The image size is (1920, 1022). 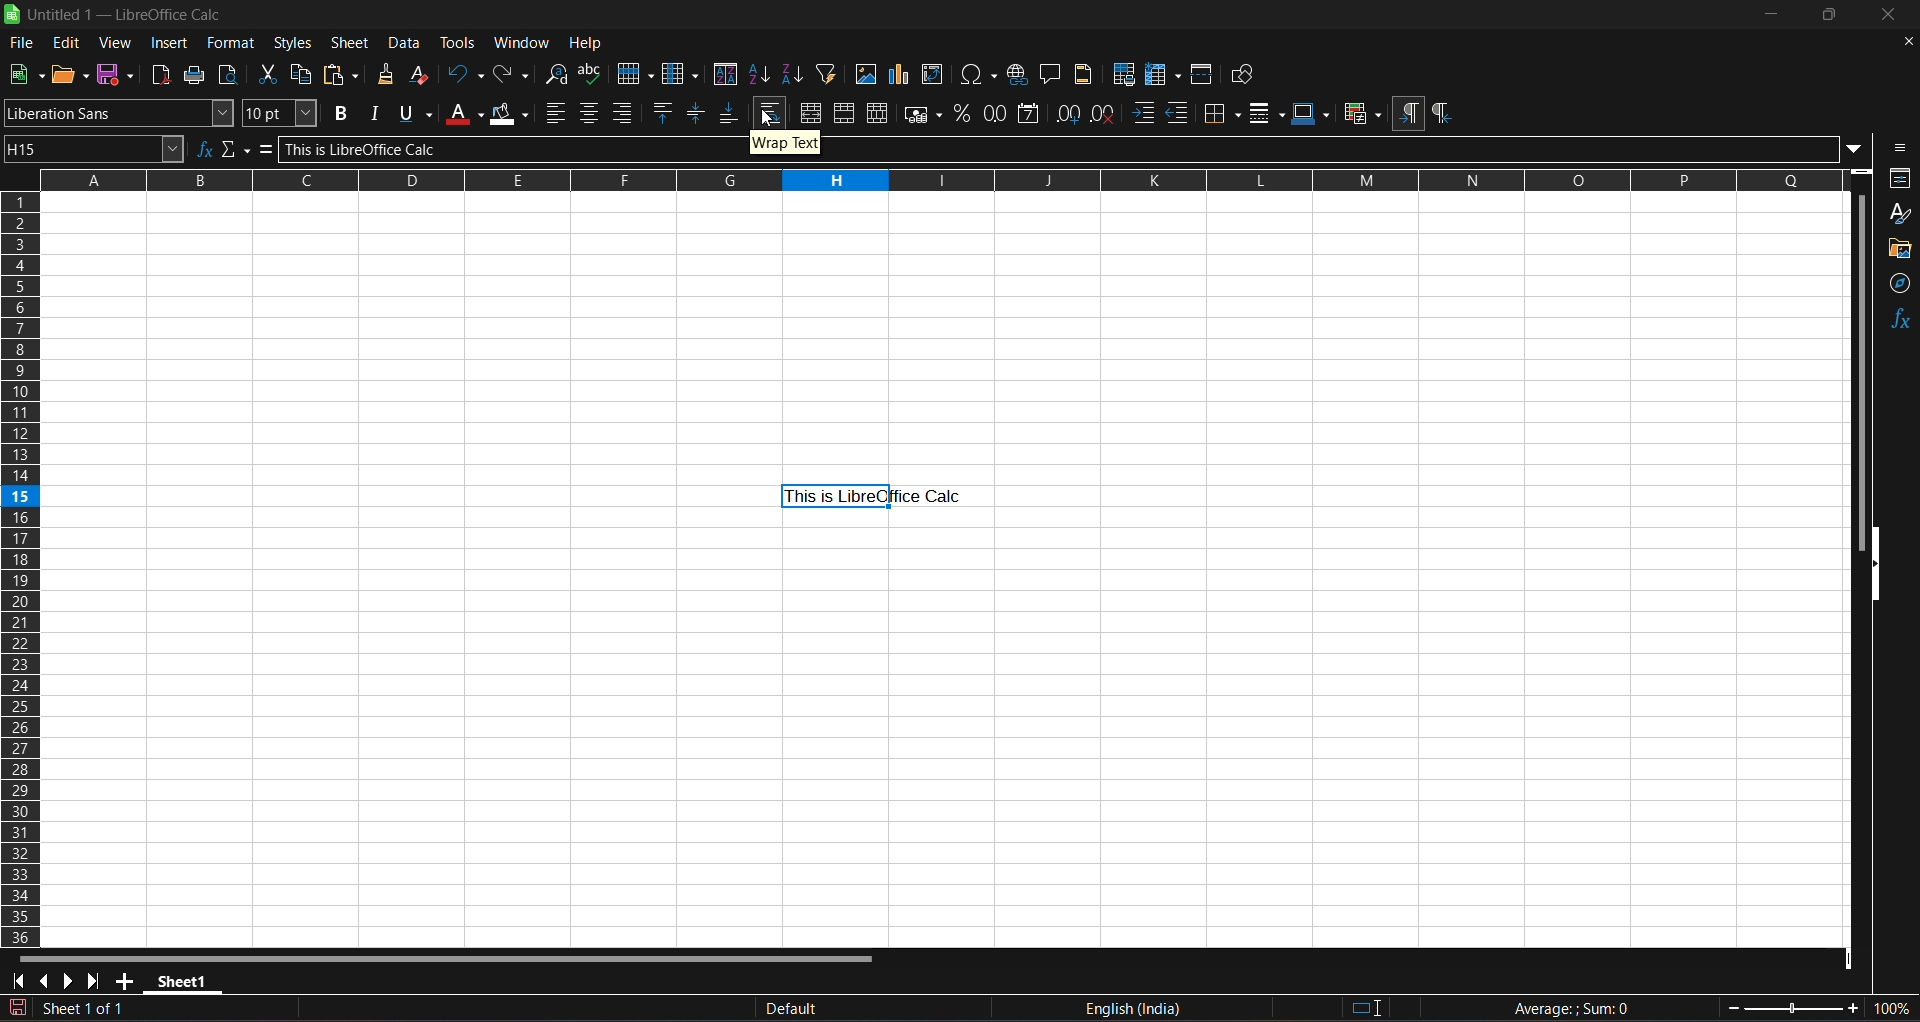 I want to click on headers and footers, so click(x=1083, y=74).